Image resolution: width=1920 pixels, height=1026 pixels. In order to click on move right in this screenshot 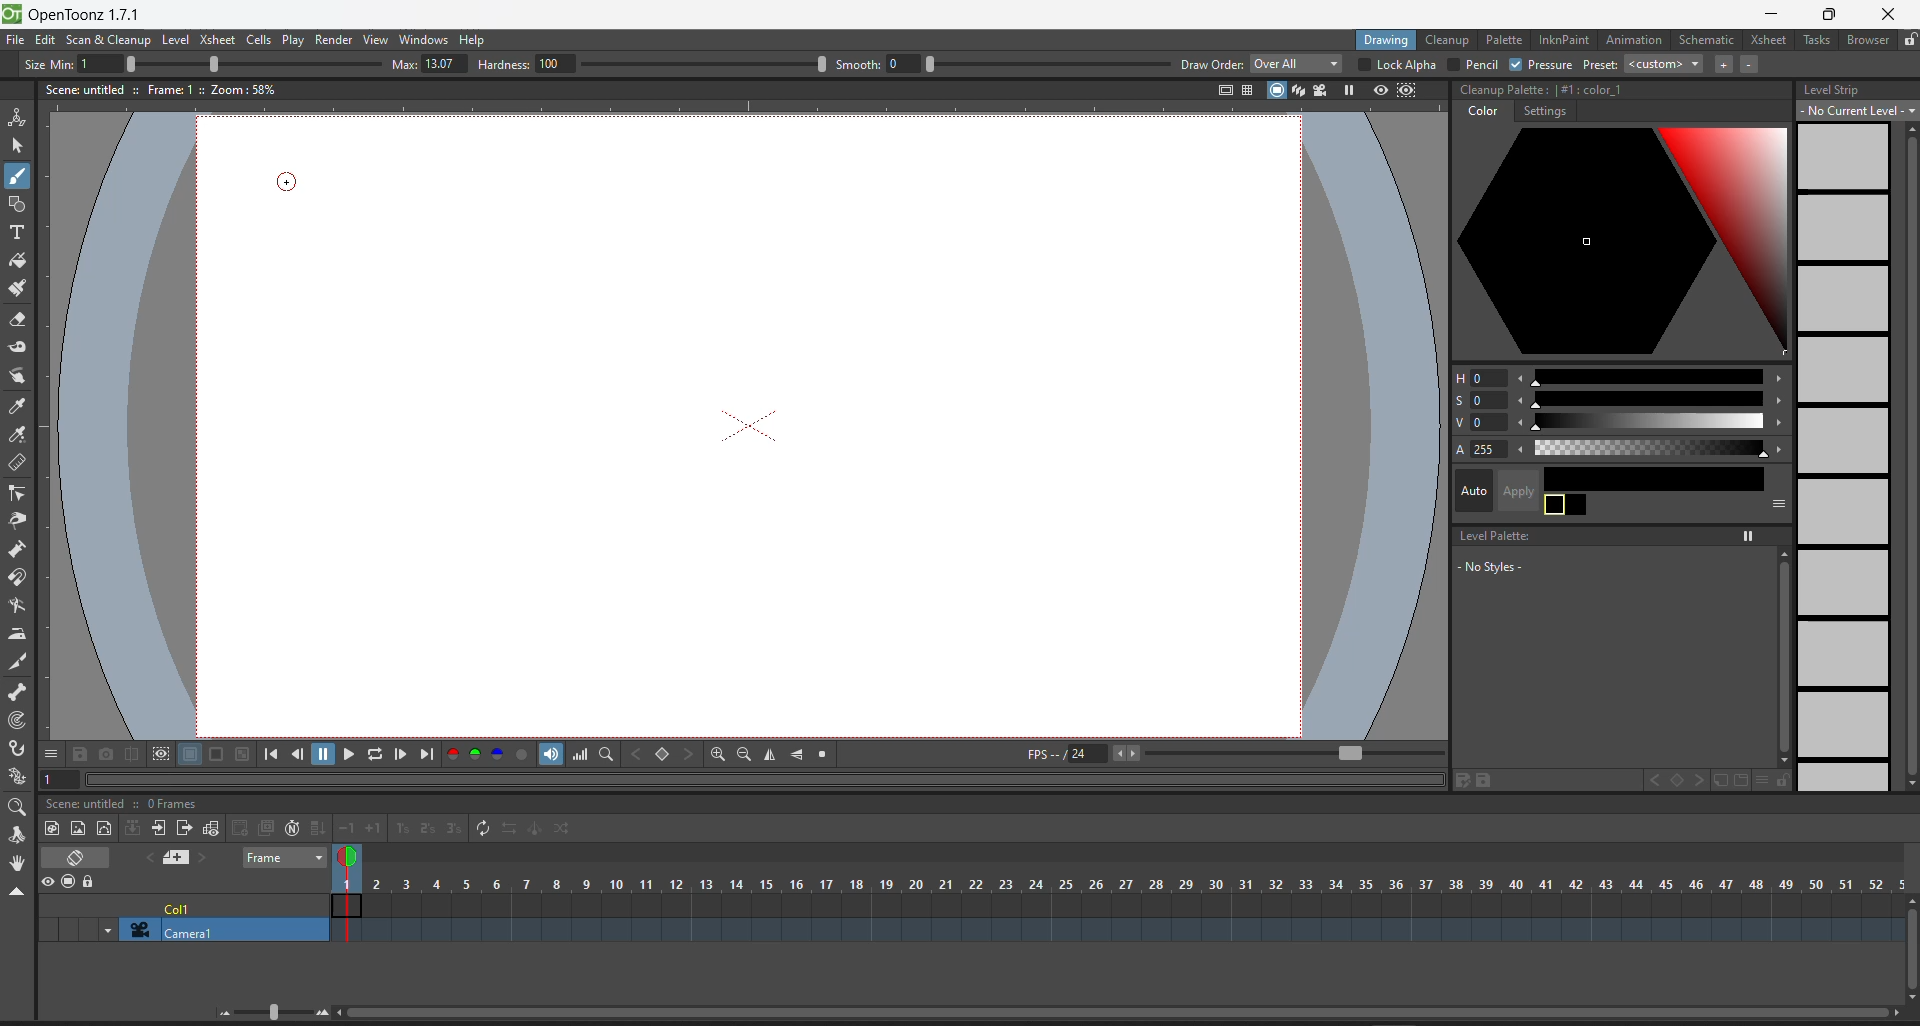, I will do `click(1777, 379)`.